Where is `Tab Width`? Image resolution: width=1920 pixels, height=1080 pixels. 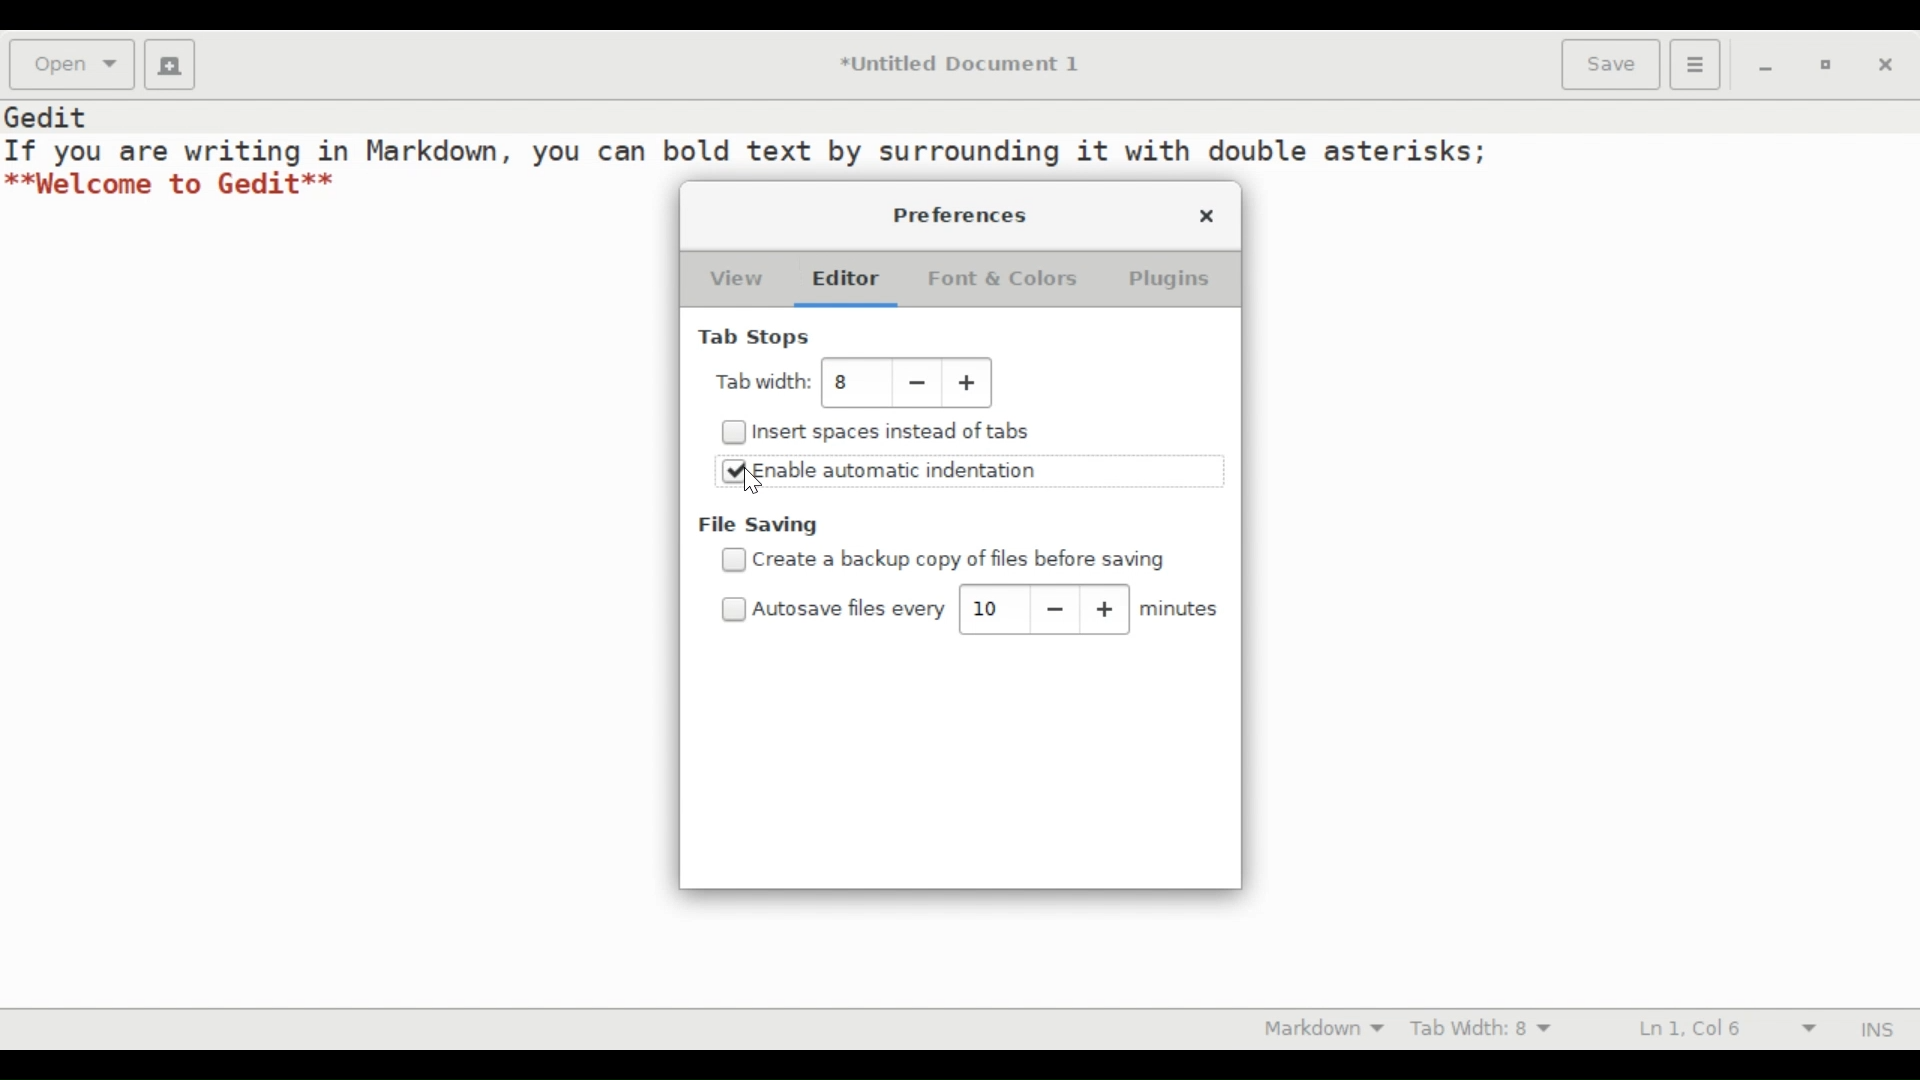 Tab Width is located at coordinates (1487, 1028).